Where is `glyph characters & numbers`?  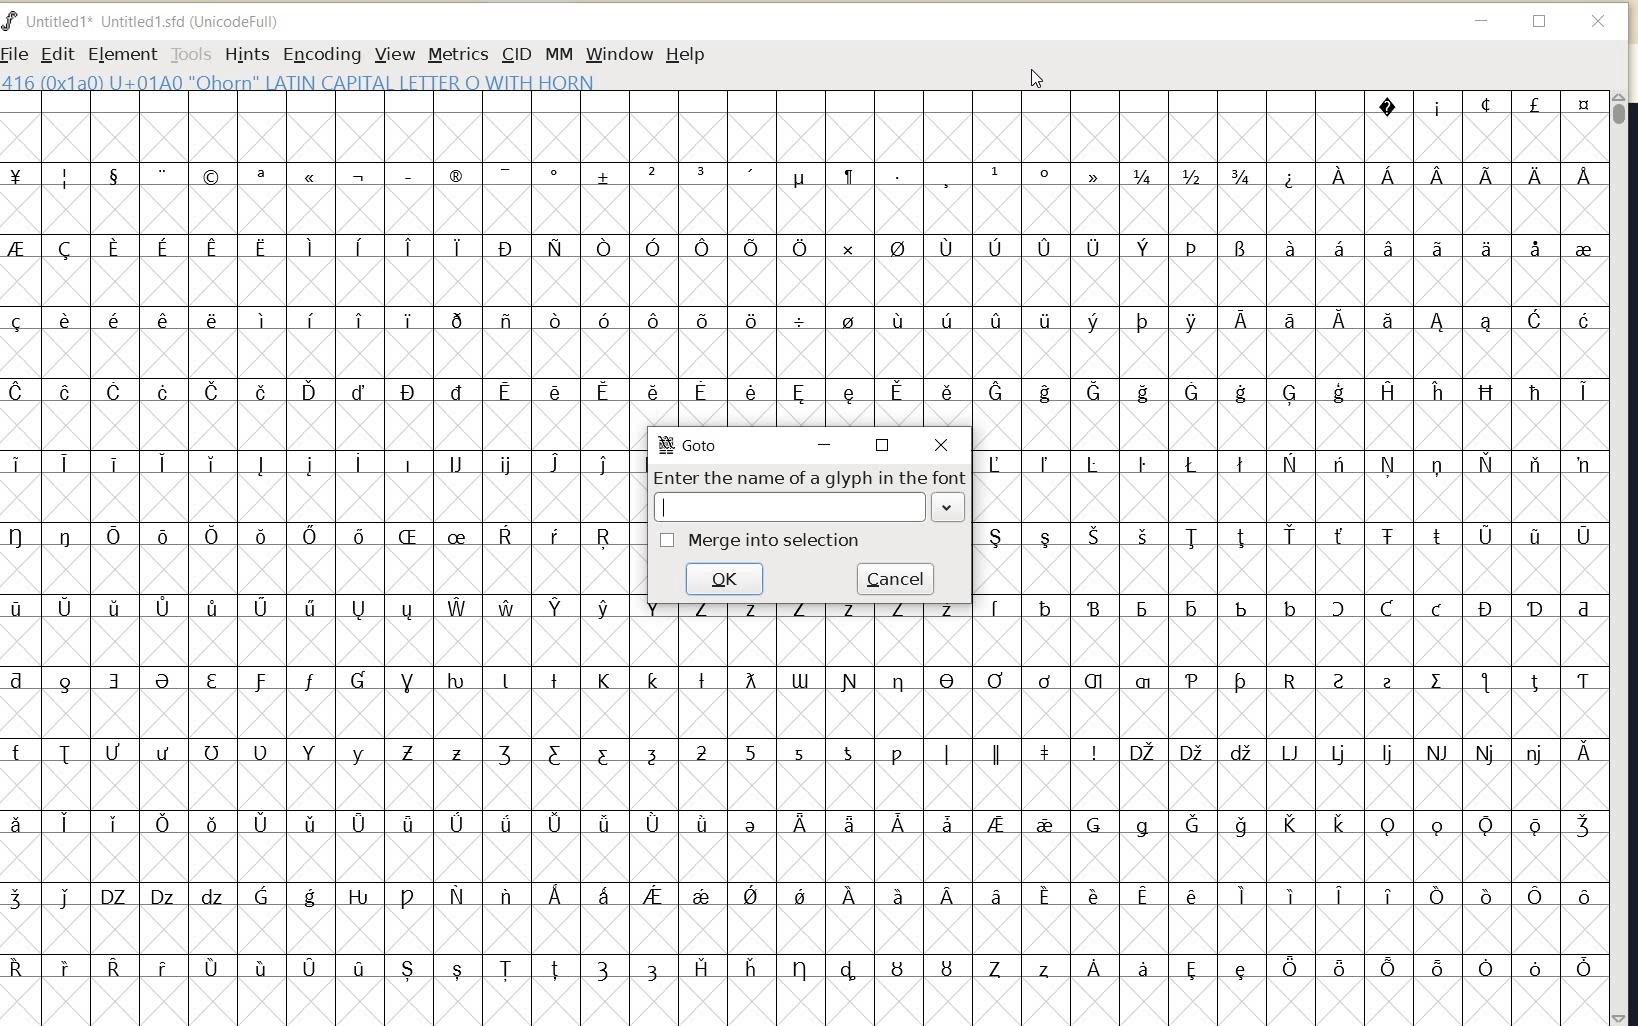 glyph characters & numbers is located at coordinates (802, 259).